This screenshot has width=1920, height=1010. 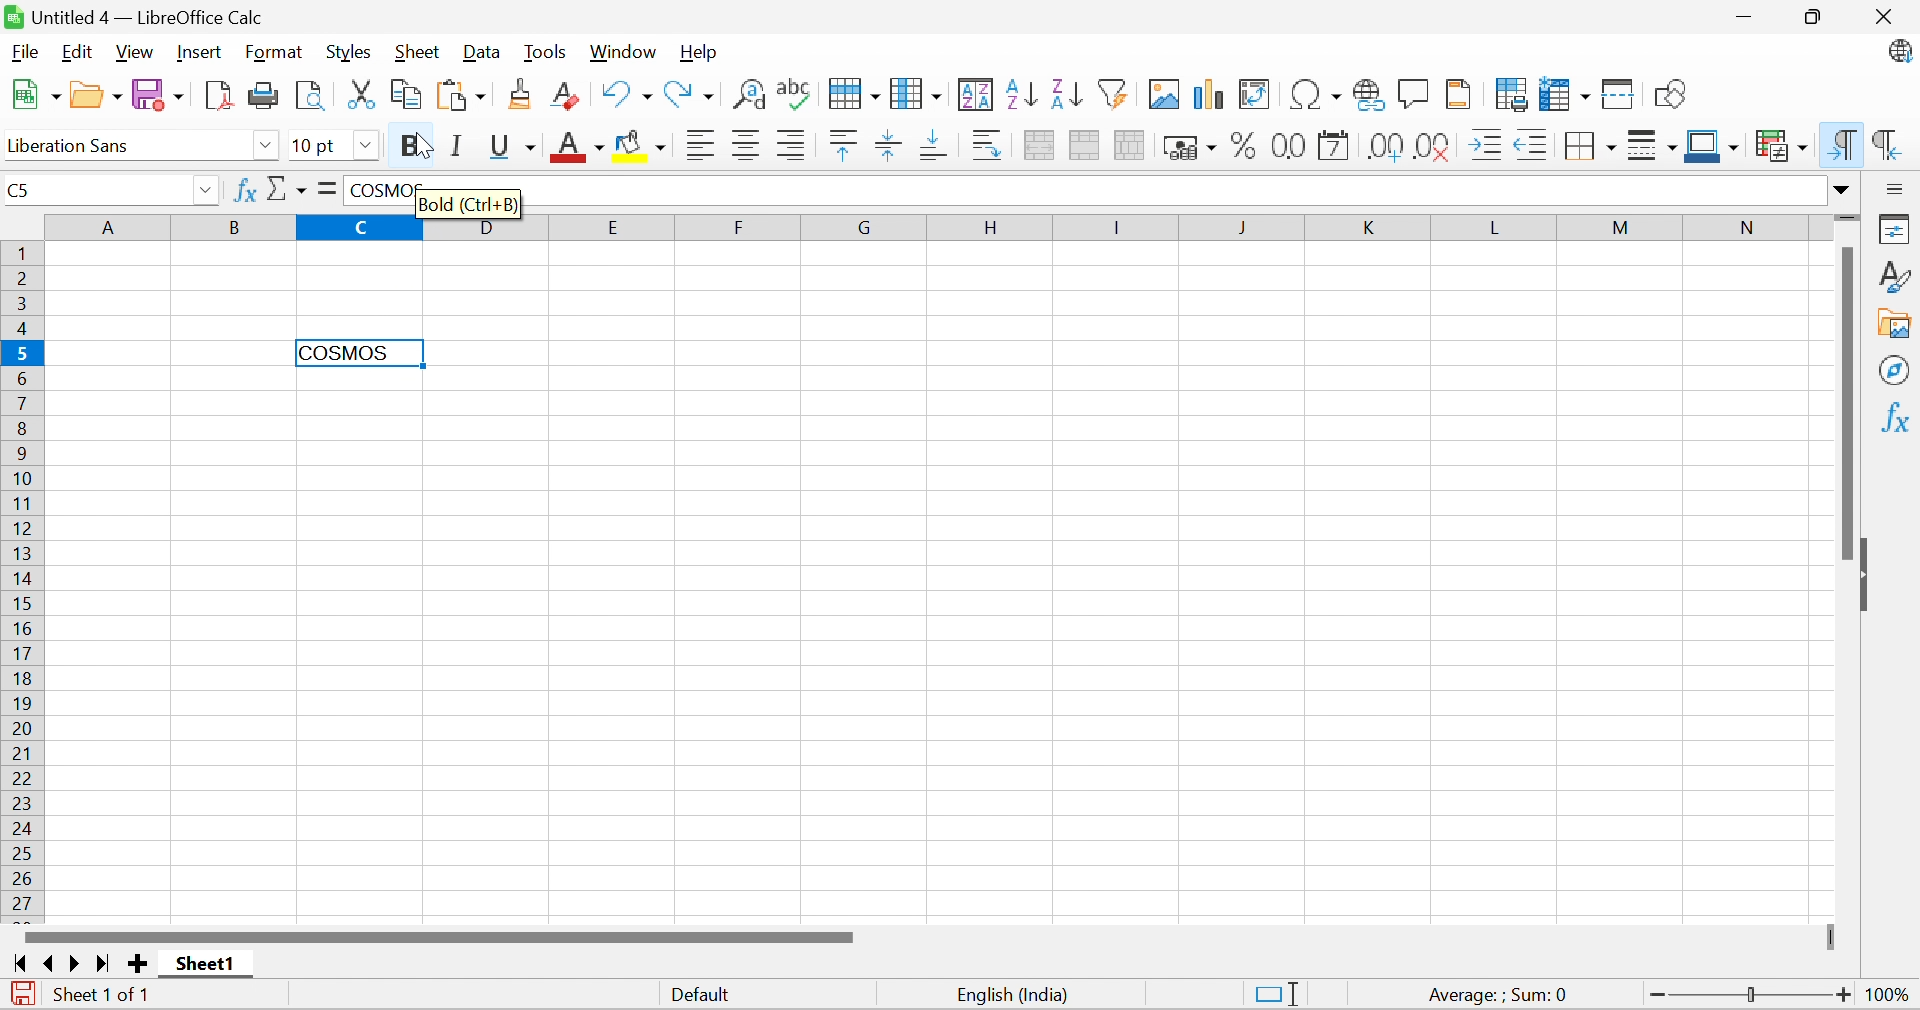 What do you see at coordinates (627, 94) in the screenshot?
I see `Undo` at bounding box center [627, 94].